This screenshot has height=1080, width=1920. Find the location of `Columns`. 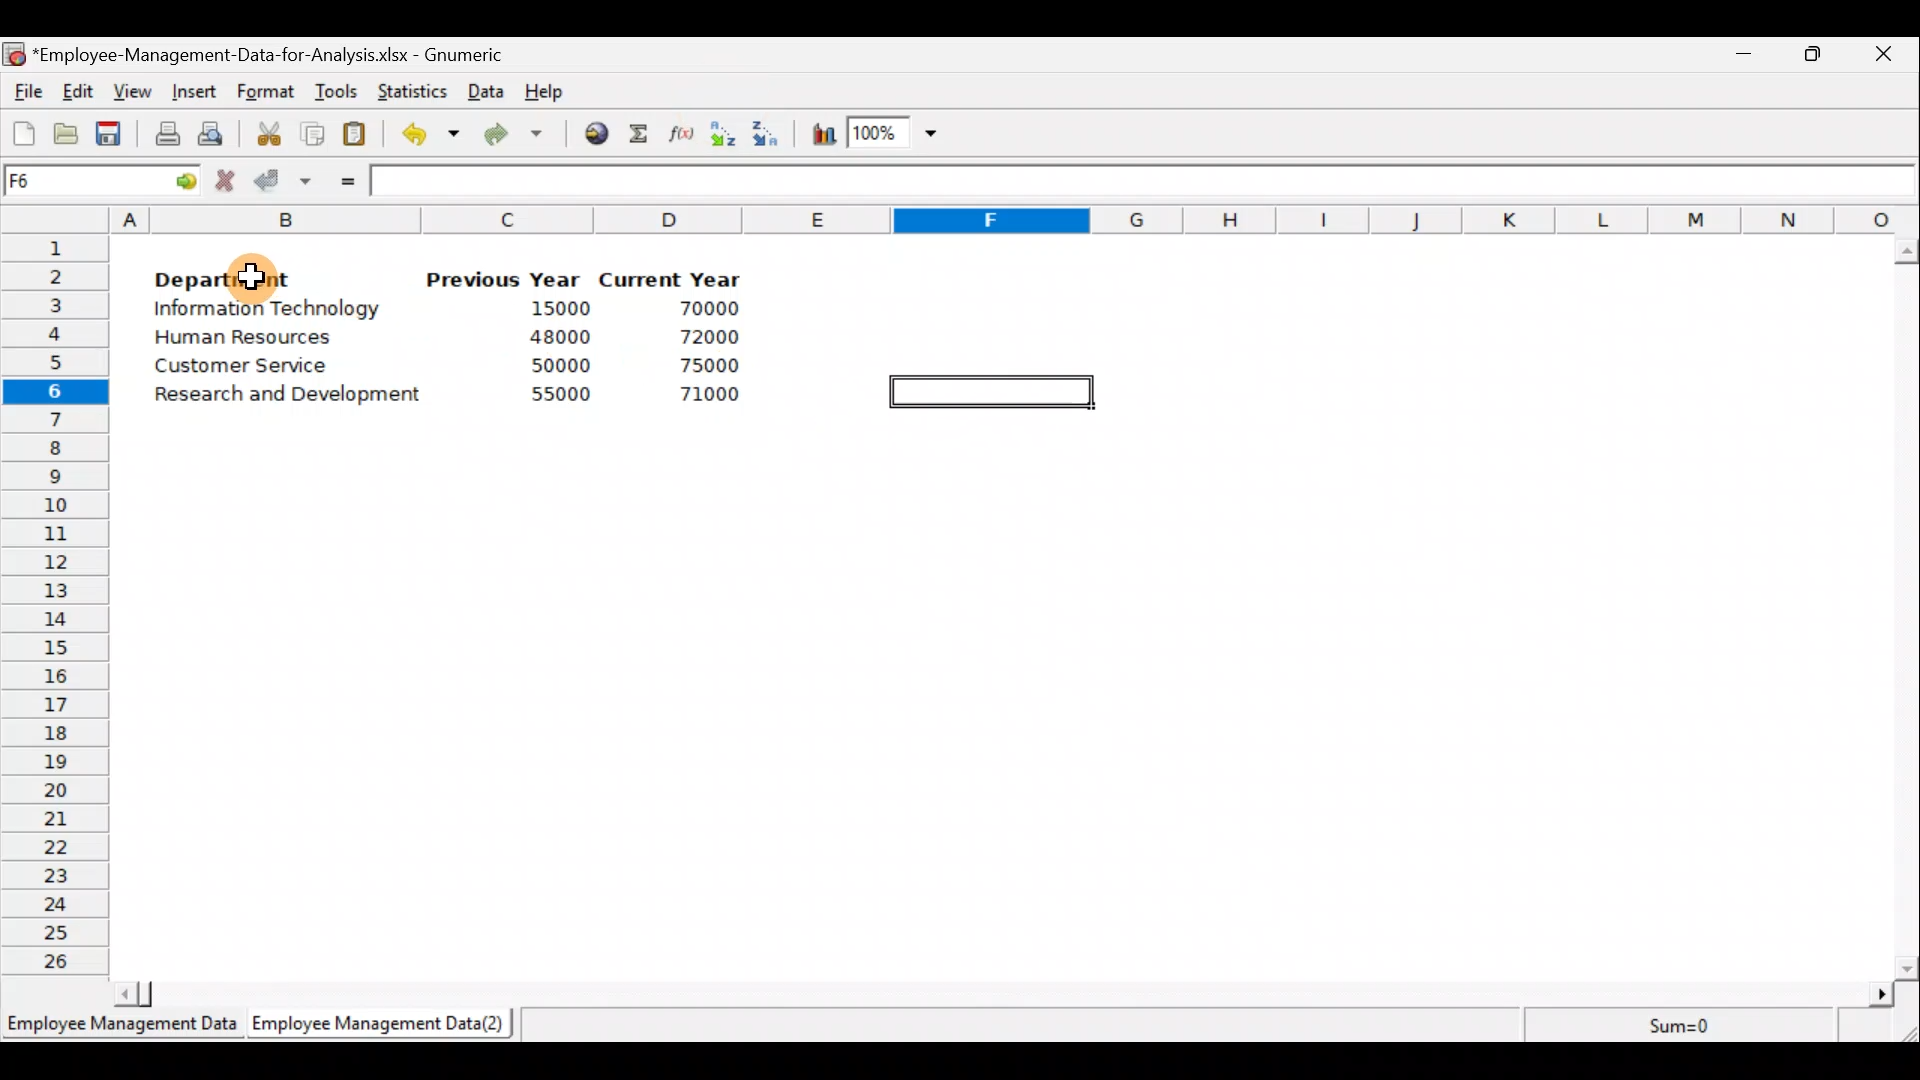

Columns is located at coordinates (1014, 218).